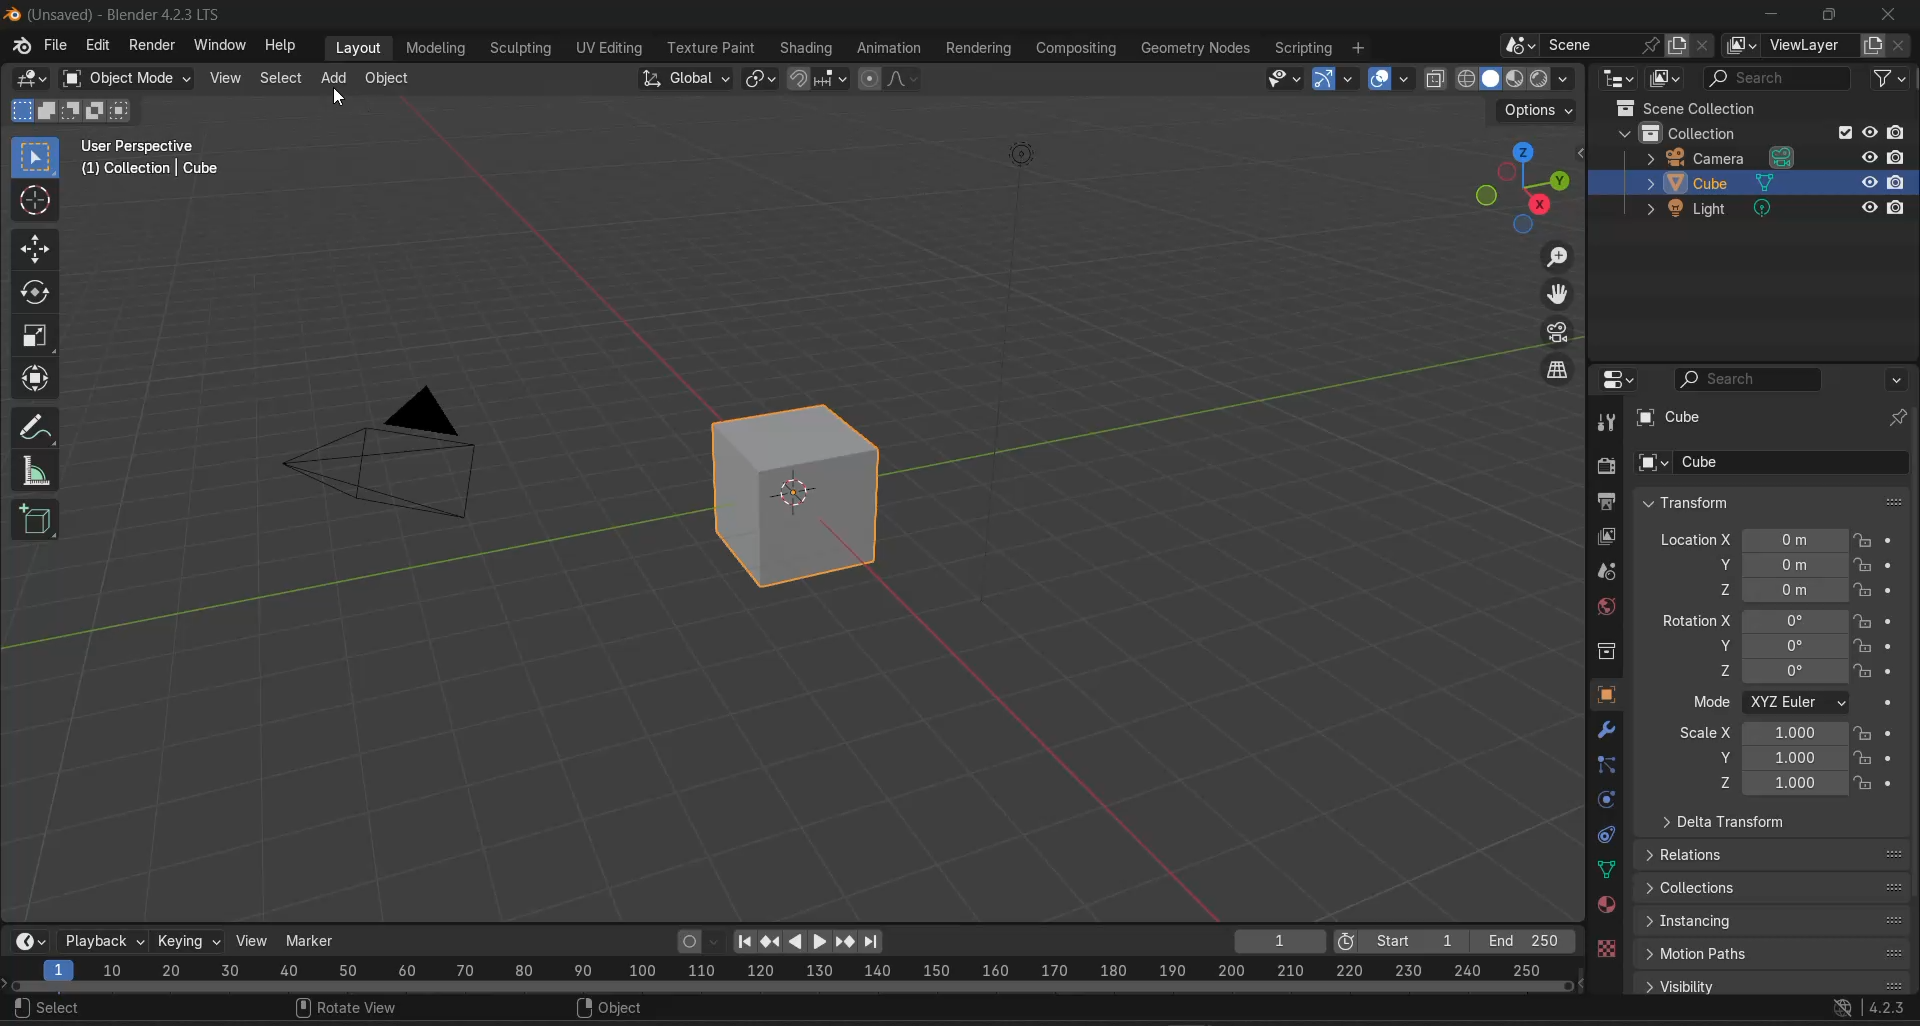 This screenshot has width=1920, height=1026. What do you see at coordinates (1604, 800) in the screenshot?
I see `physics` at bounding box center [1604, 800].